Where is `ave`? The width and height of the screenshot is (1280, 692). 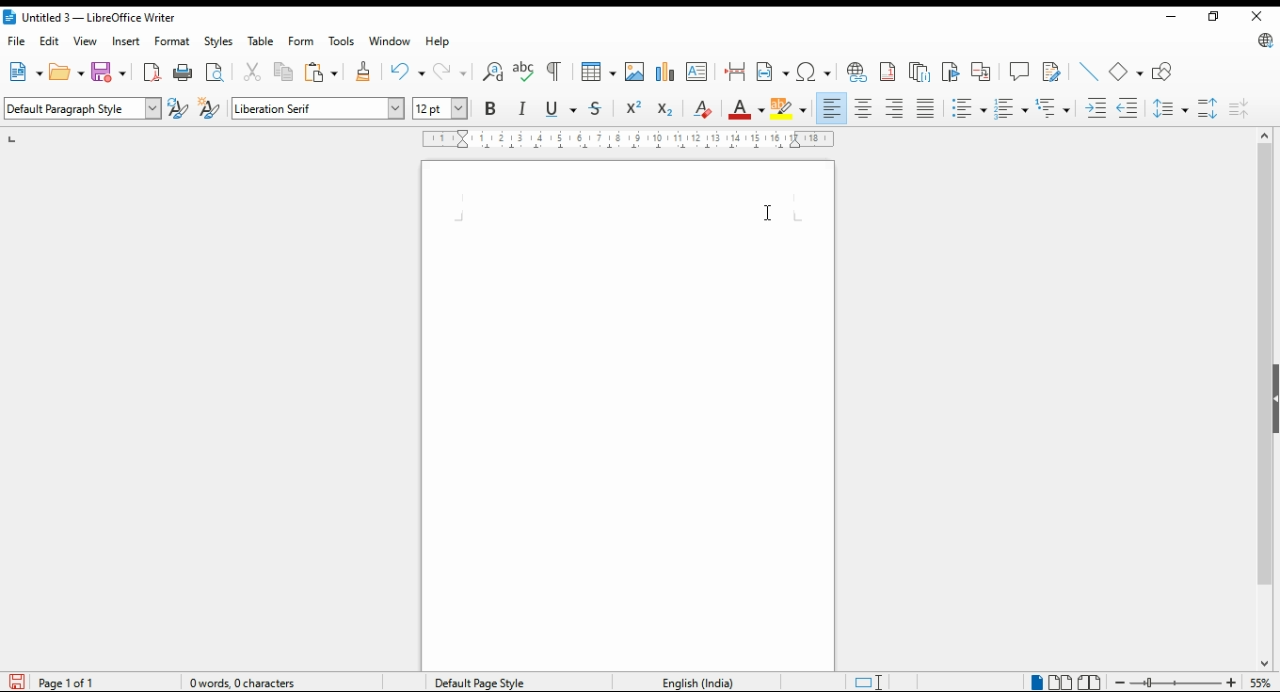 ave is located at coordinates (111, 71).